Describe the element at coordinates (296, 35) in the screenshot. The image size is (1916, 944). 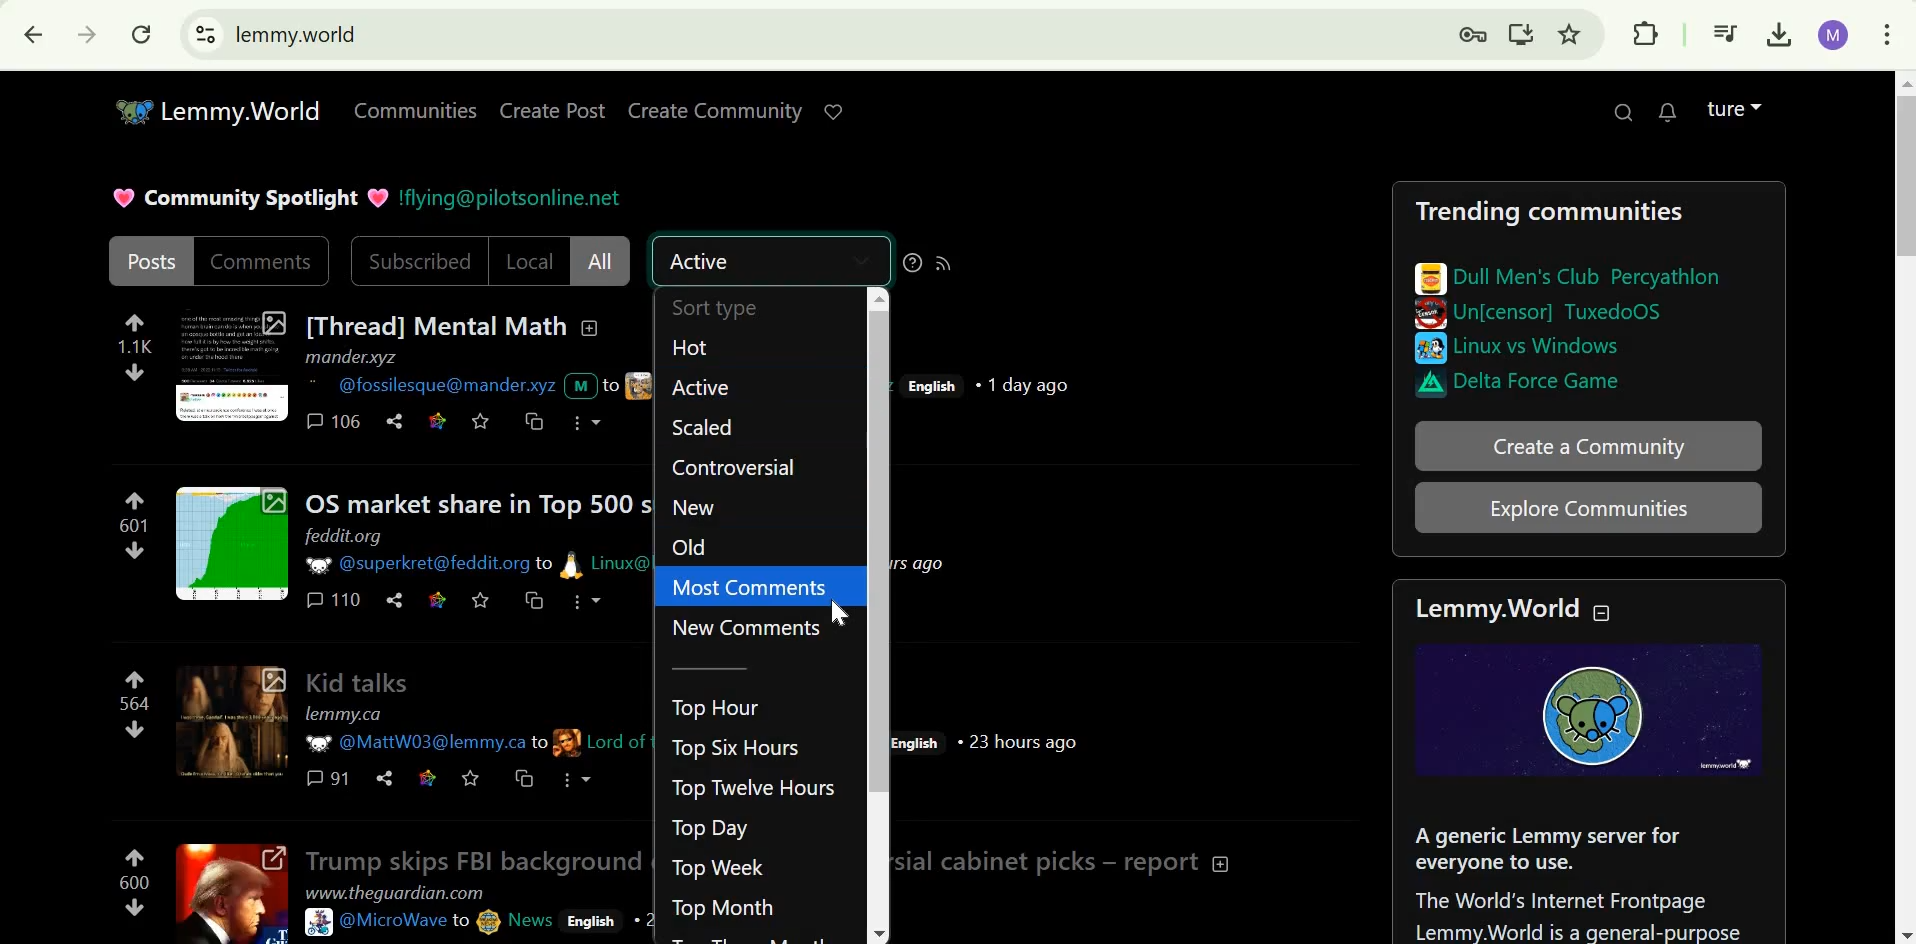
I see `lemmy.world` at that location.